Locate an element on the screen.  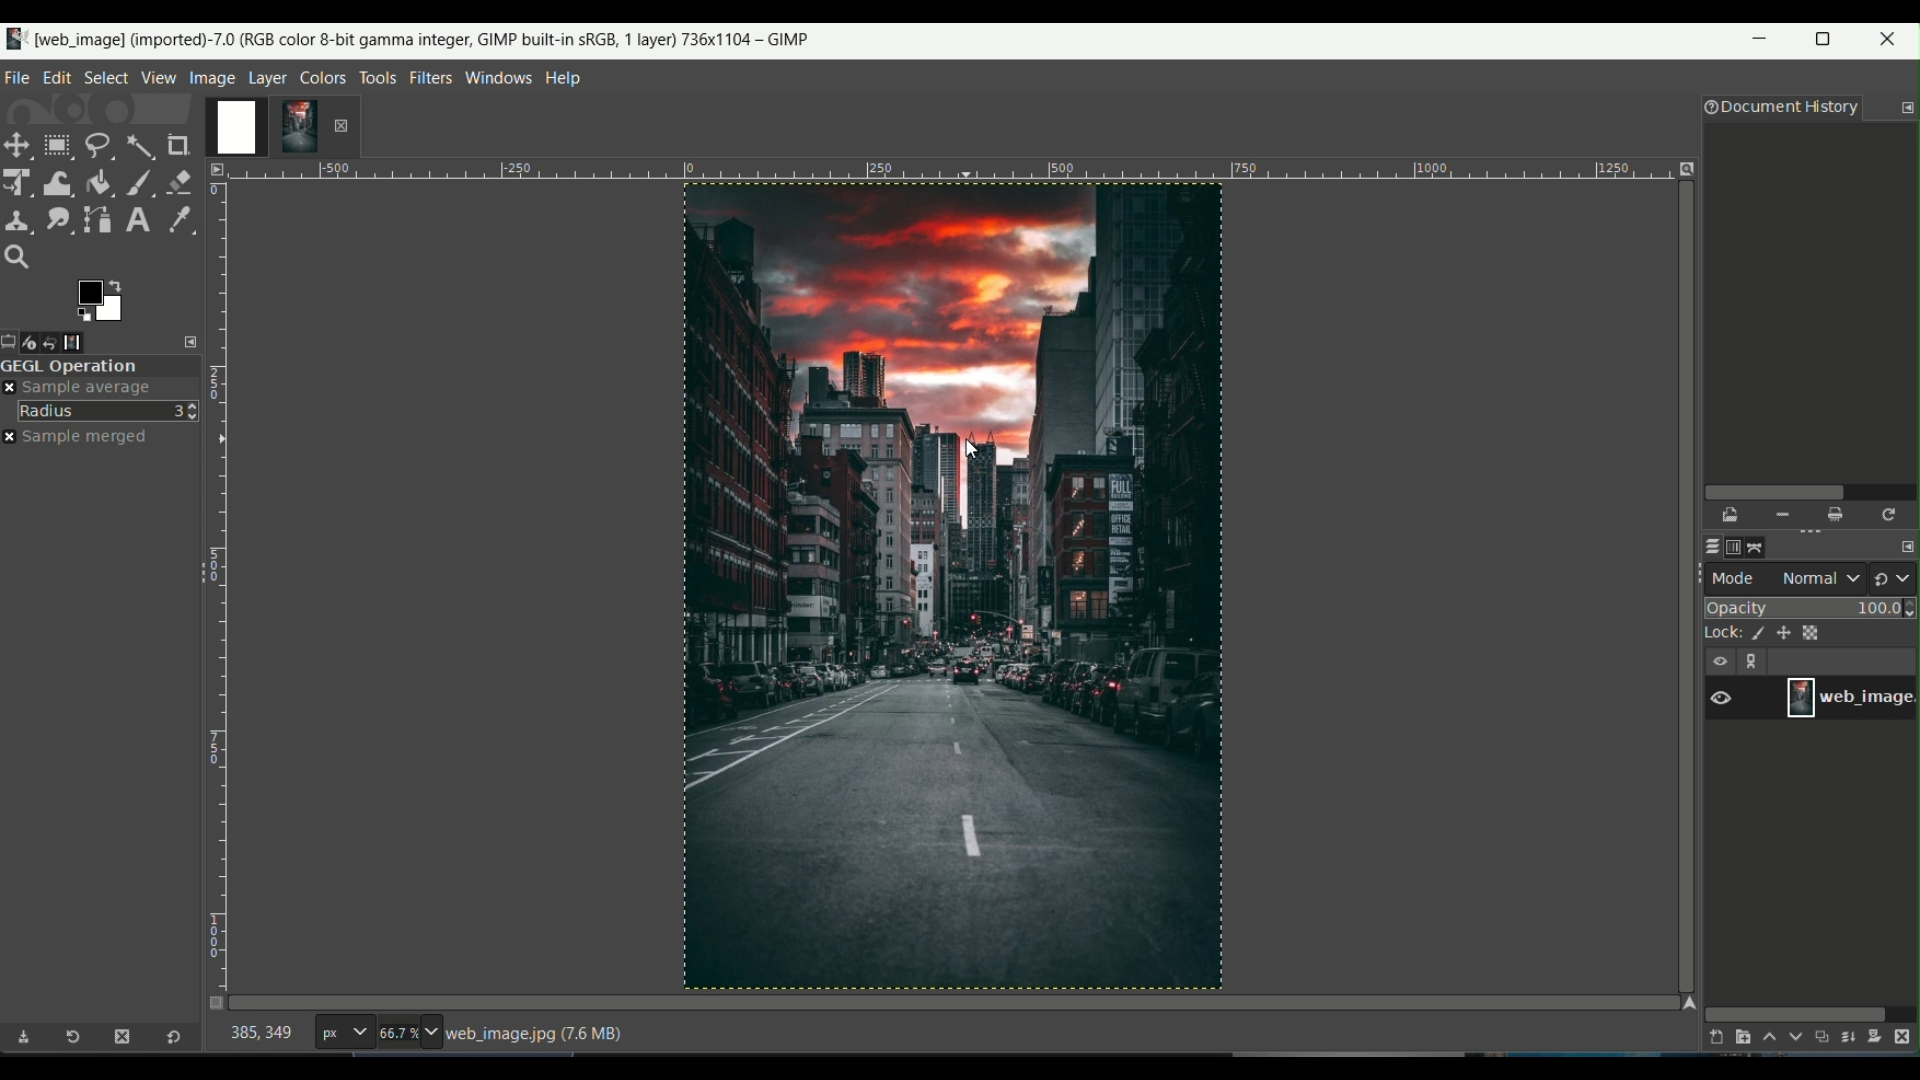
add a mask is located at coordinates (1880, 1037).